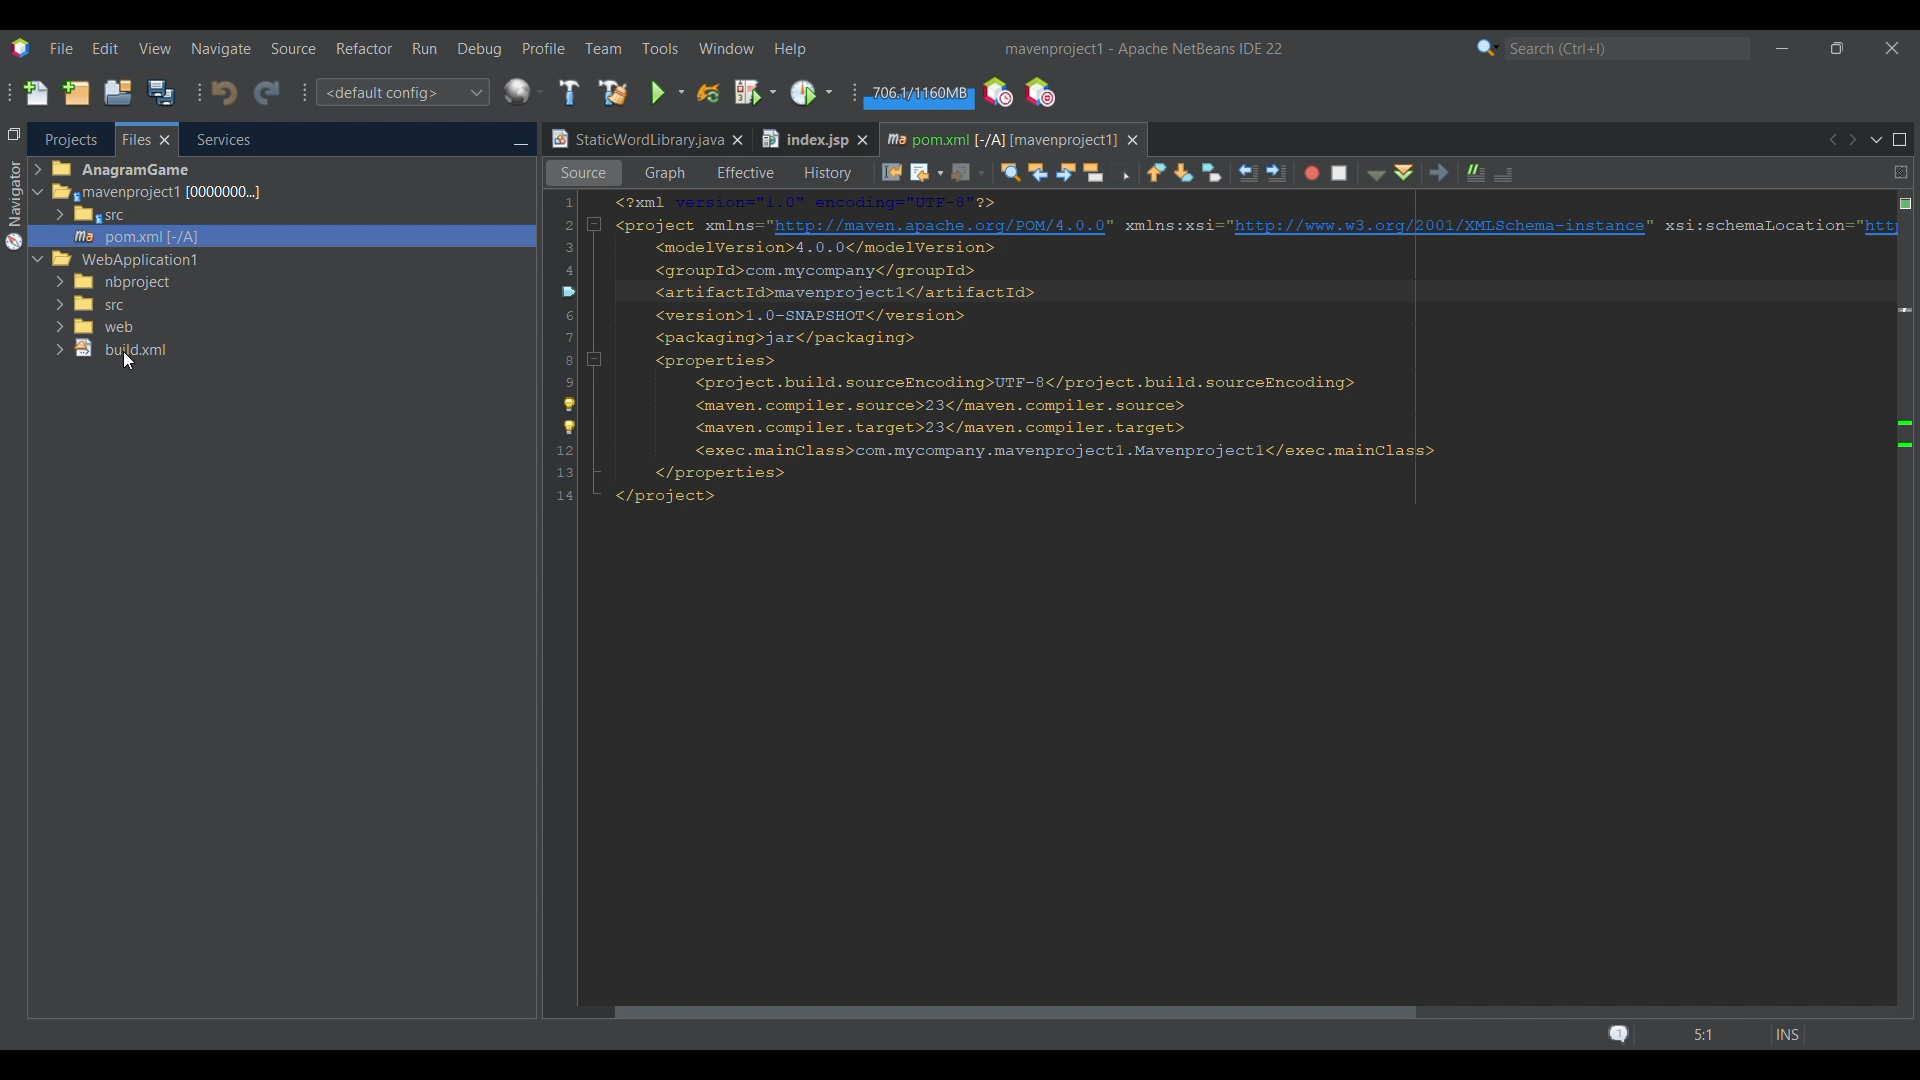 The height and width of the screenshot is (1080, 1920). Describe the element at coordinates (575, 305) in the screenshot. I see `Cursor right clicking ` at that location.